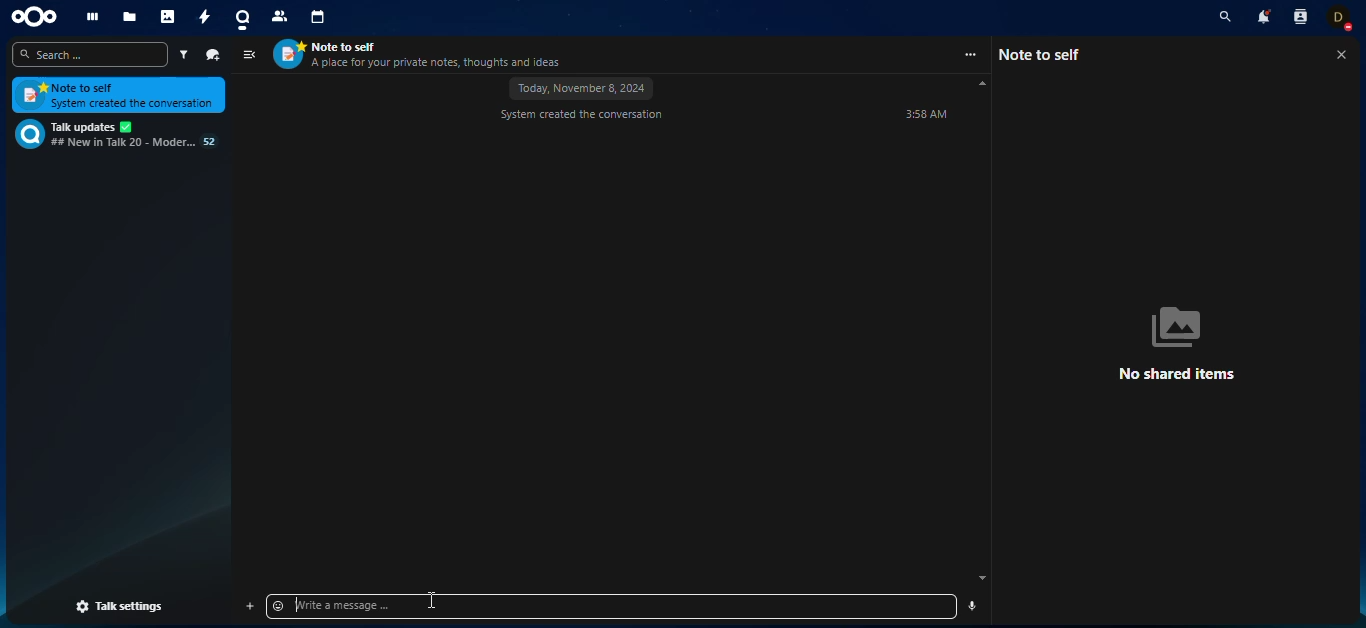 The height and width of the screenshot is (628, 1366). Describe the element at coordinates (582, 116) in the screenshot. I see `system created conversation` at that location.